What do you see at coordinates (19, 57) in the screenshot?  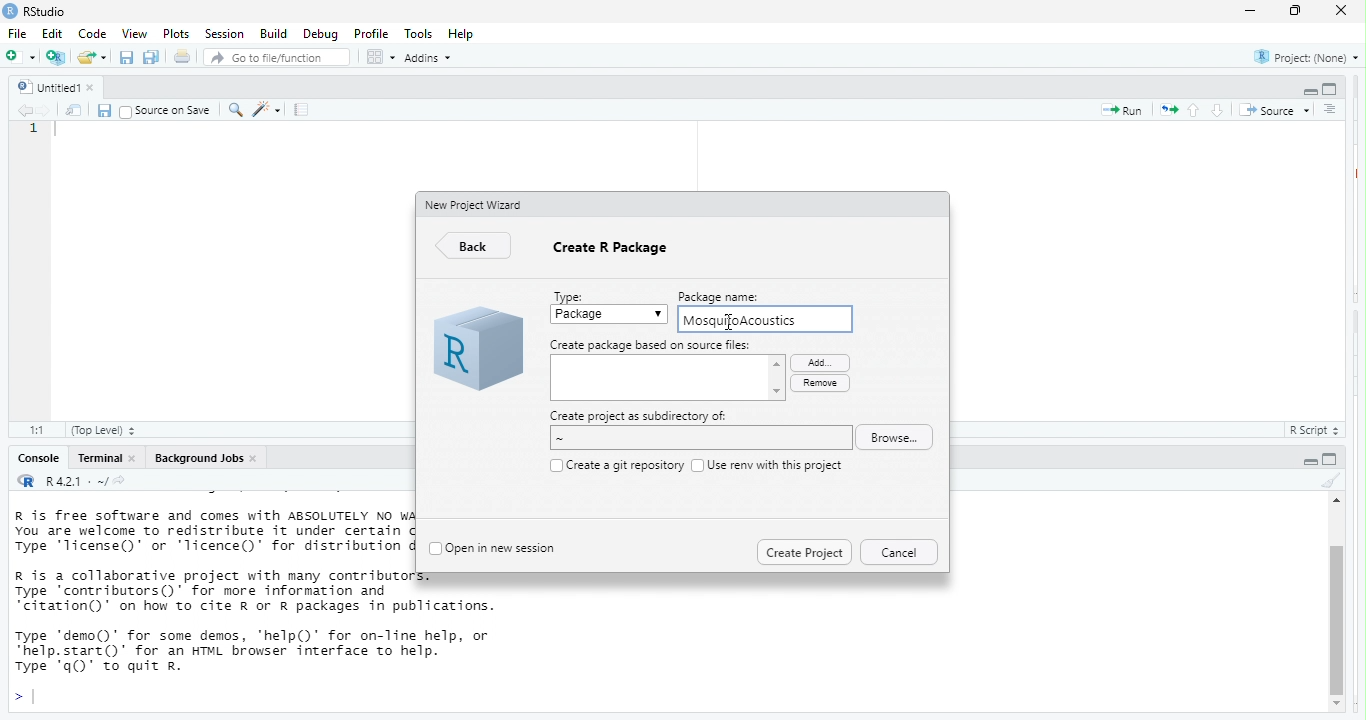 I see `new file` at bounding box center [19, 57].